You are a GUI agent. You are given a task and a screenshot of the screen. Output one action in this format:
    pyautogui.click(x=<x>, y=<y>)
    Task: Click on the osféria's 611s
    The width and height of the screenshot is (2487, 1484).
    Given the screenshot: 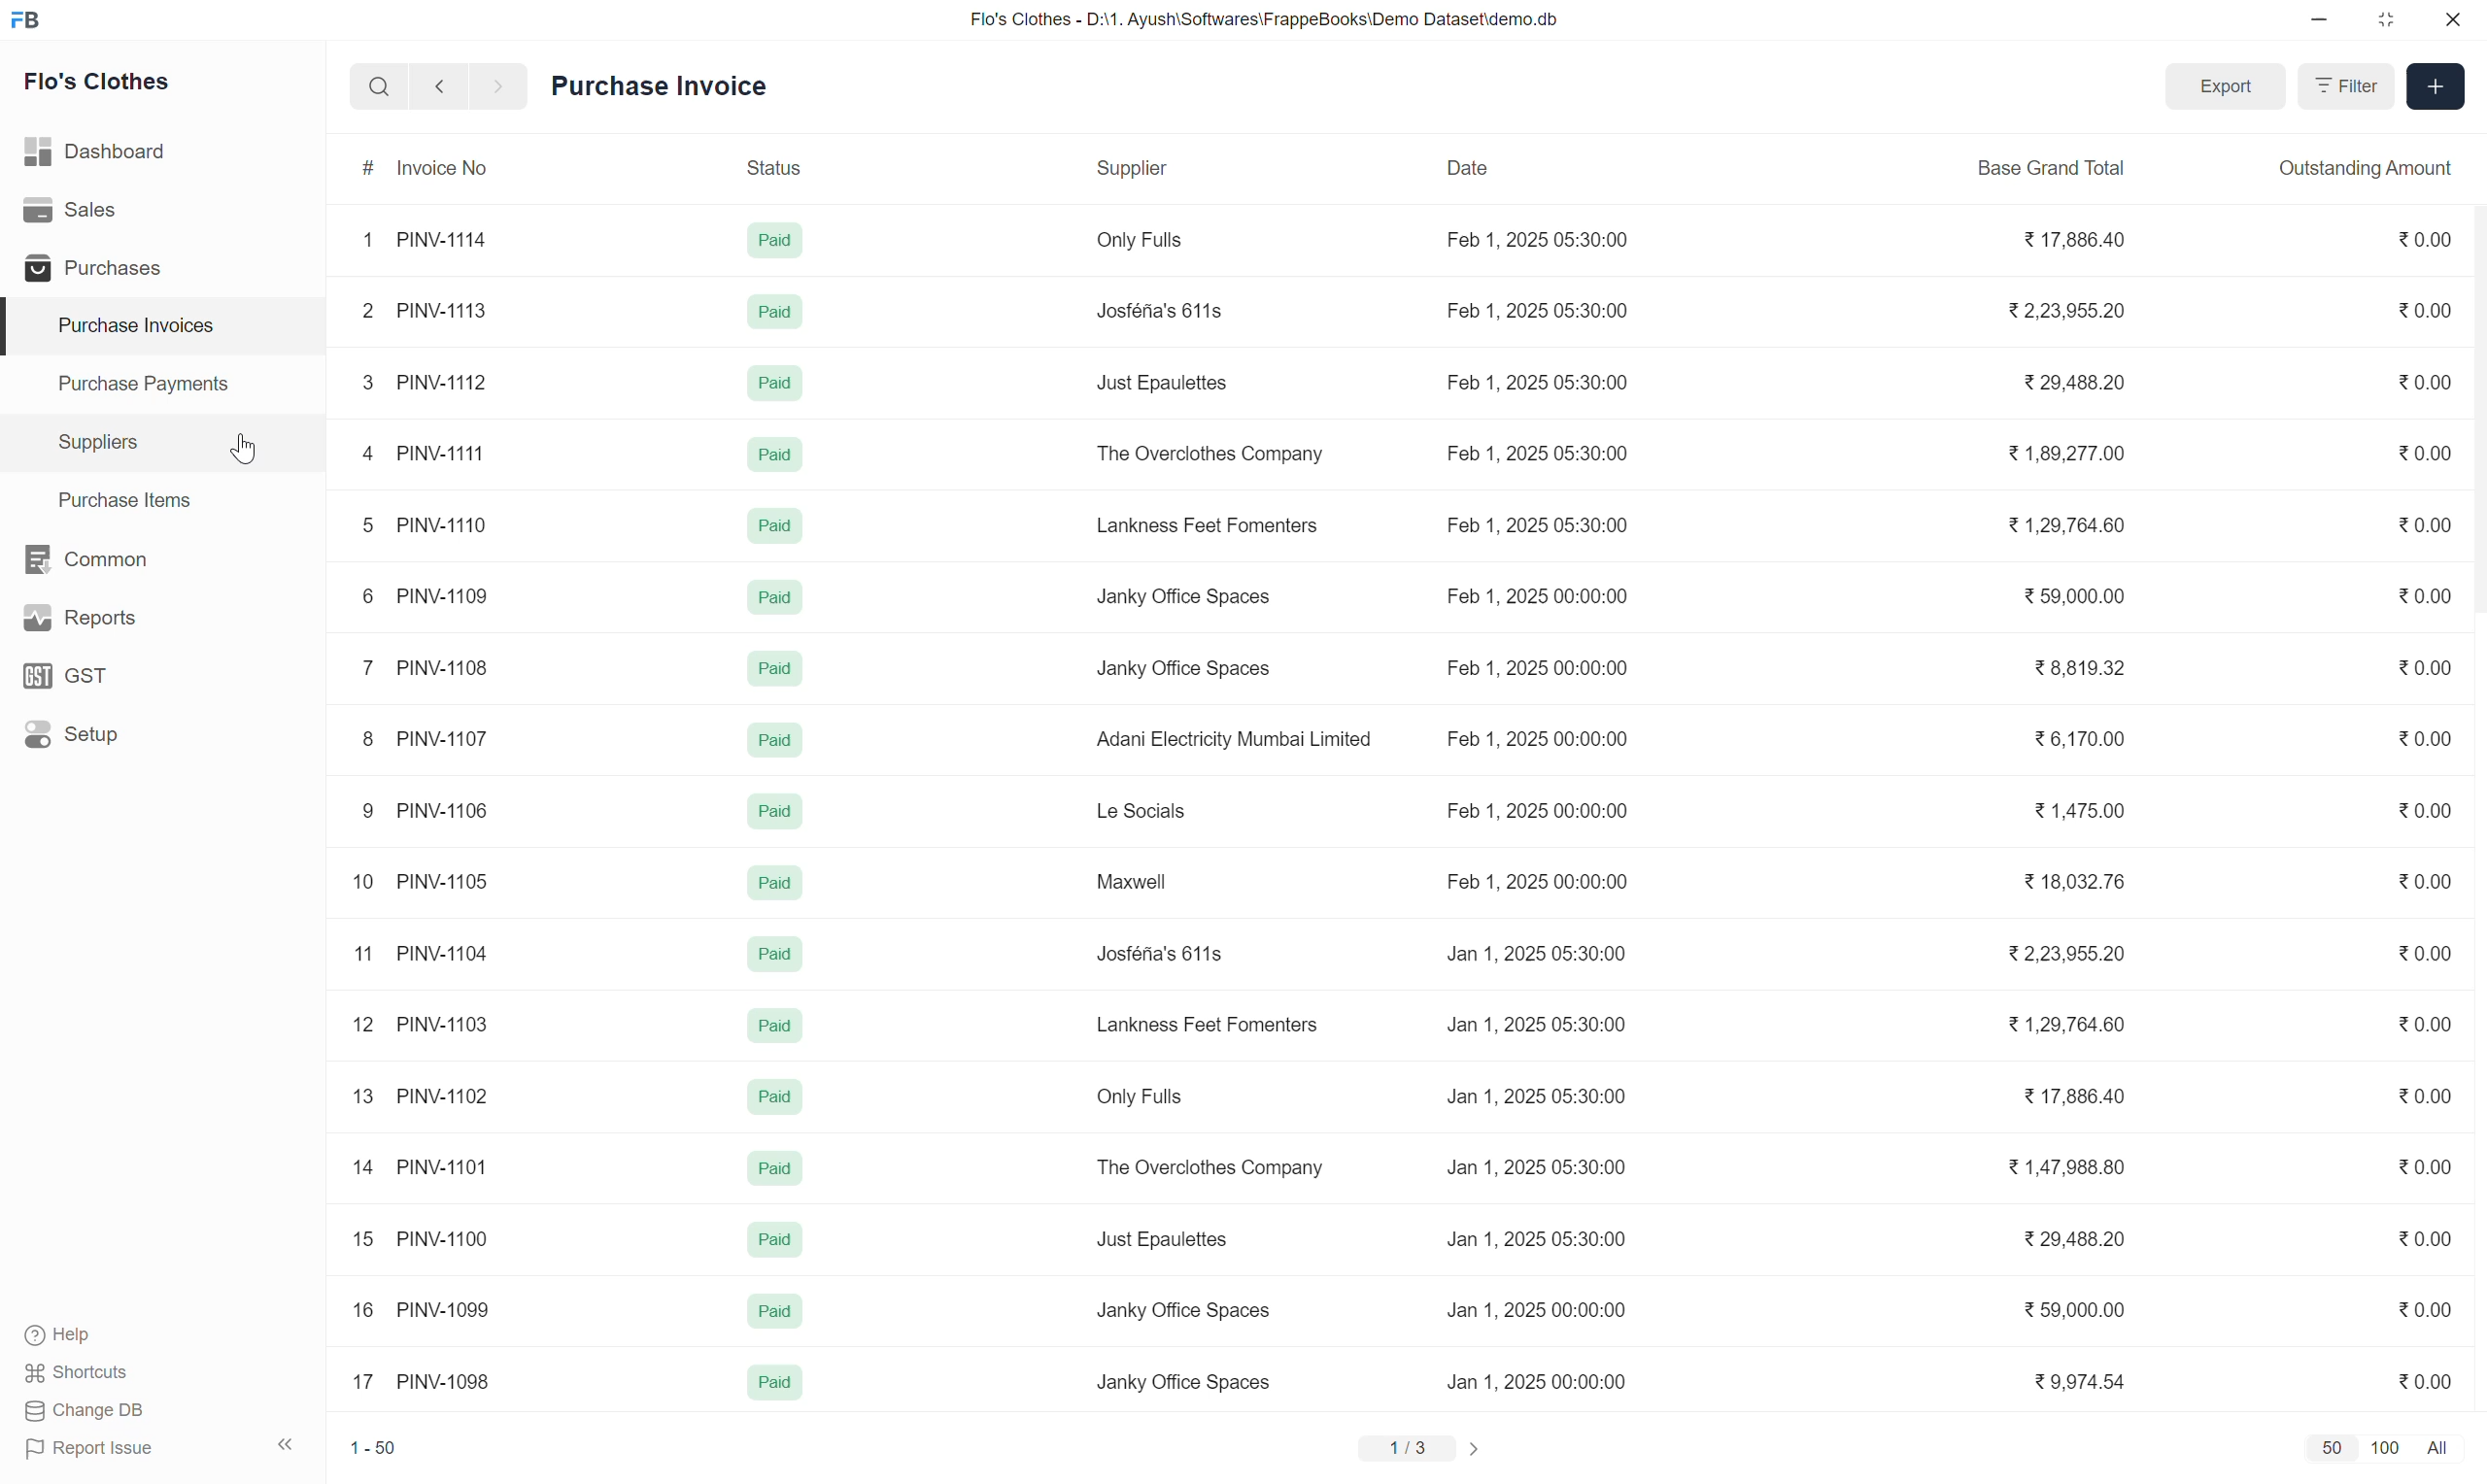 What is the action you would take?
    pyautogui.click(x=1162, y=954)
    